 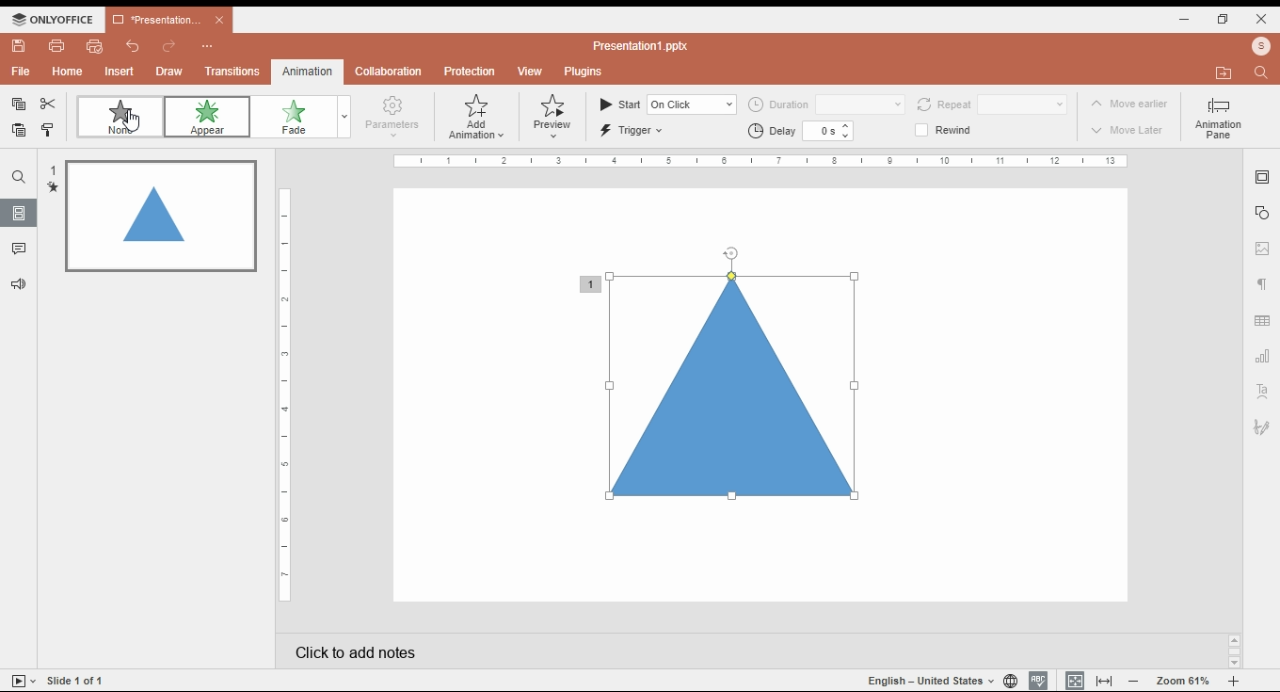 I want to click on suggestions and feedback, so click(x=17, y=283).